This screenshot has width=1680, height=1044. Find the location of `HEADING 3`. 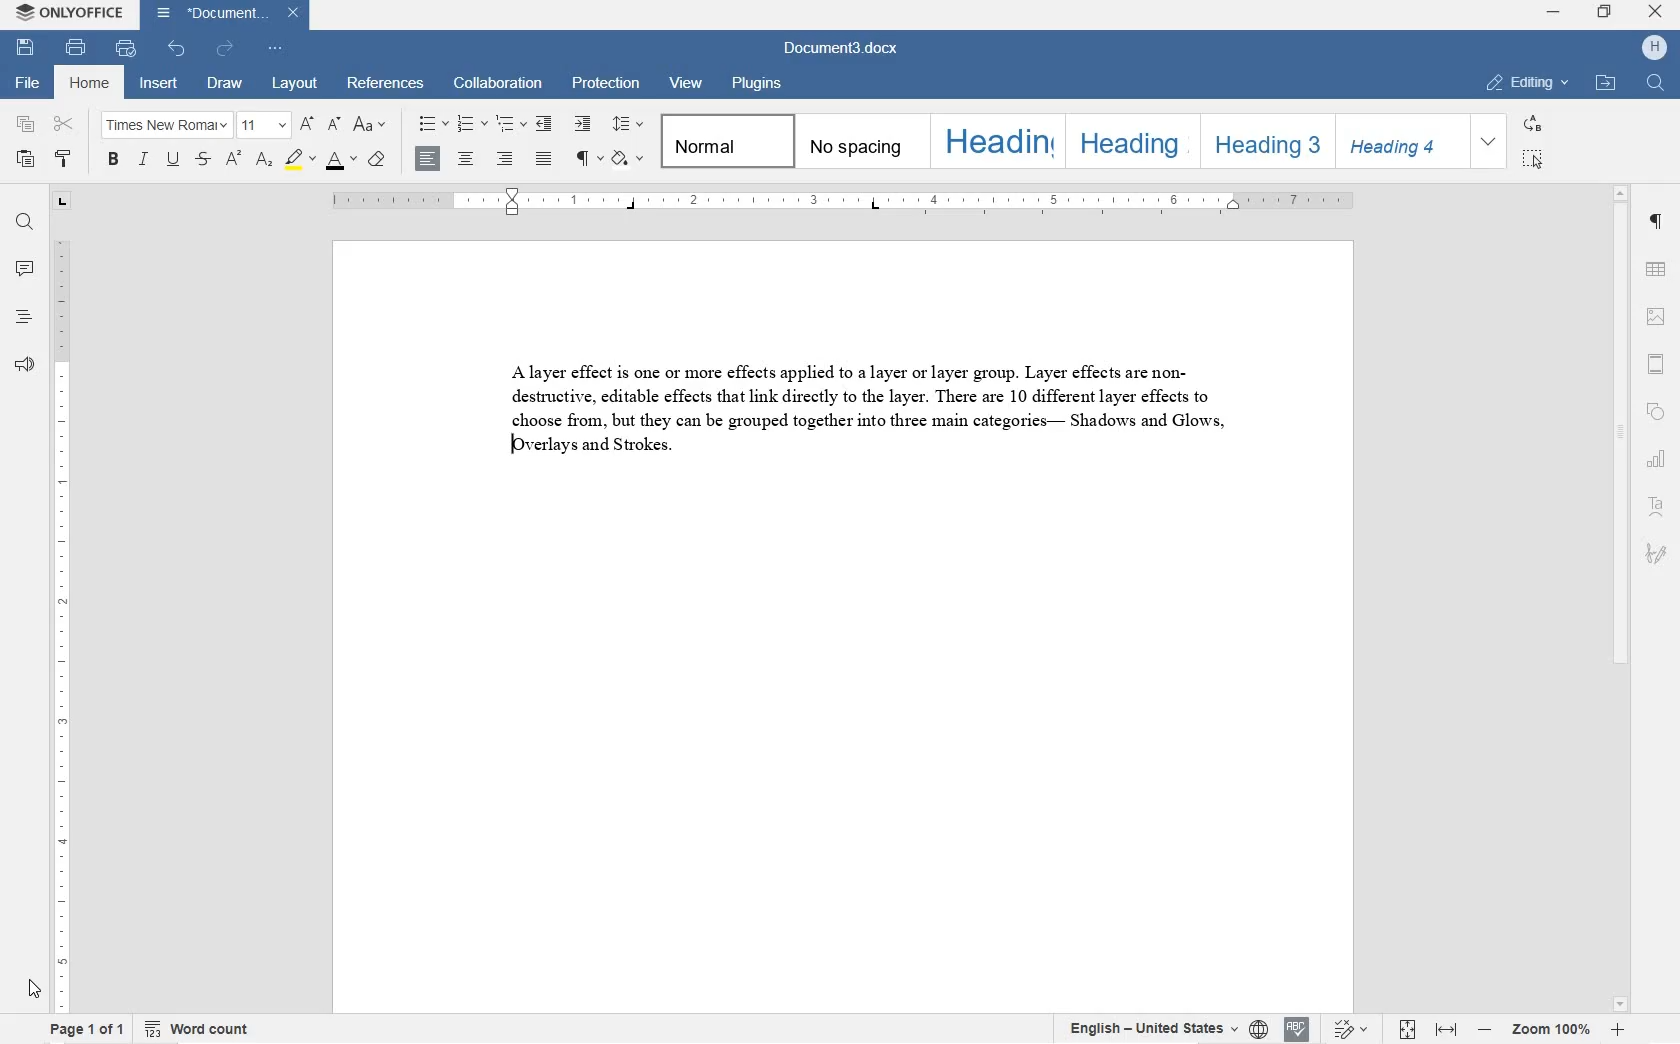

HEADING 3 is located at coordinates (1262, 140).